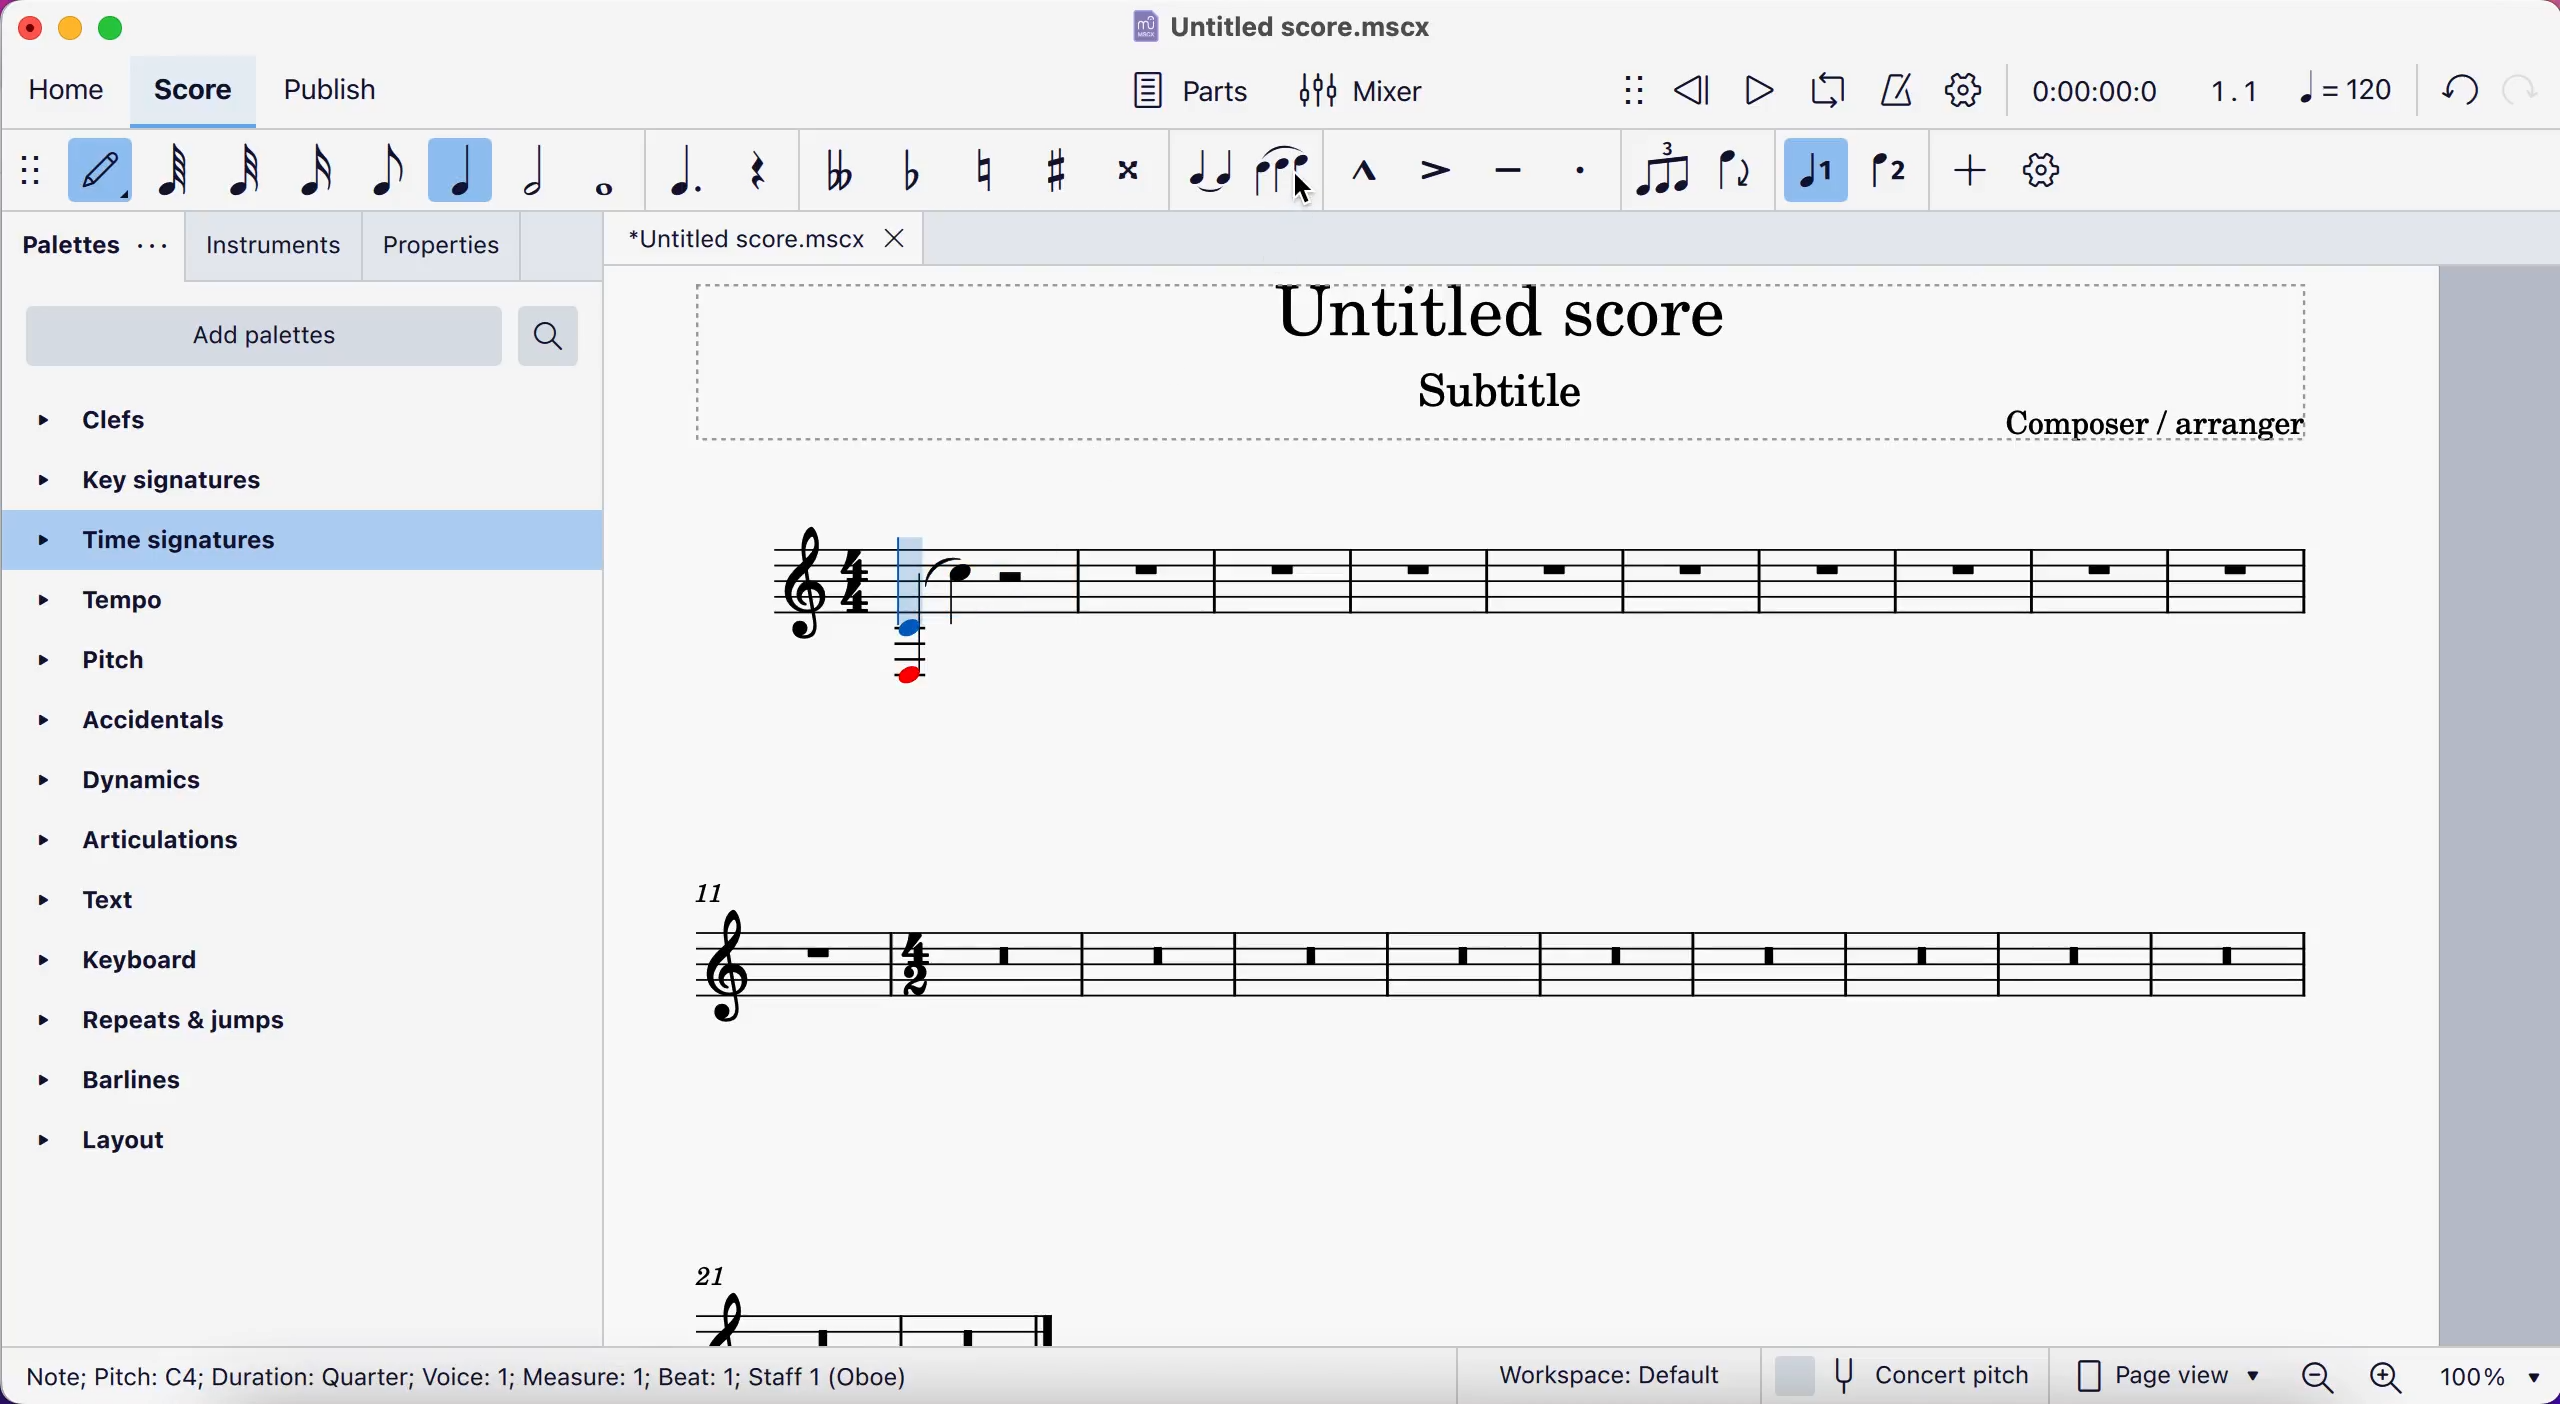 This screenshot has height=1404, width=2560. Describe the element at coordinates (1293, 31) in the screenshot. I see `untitled score.mscx` at that location.